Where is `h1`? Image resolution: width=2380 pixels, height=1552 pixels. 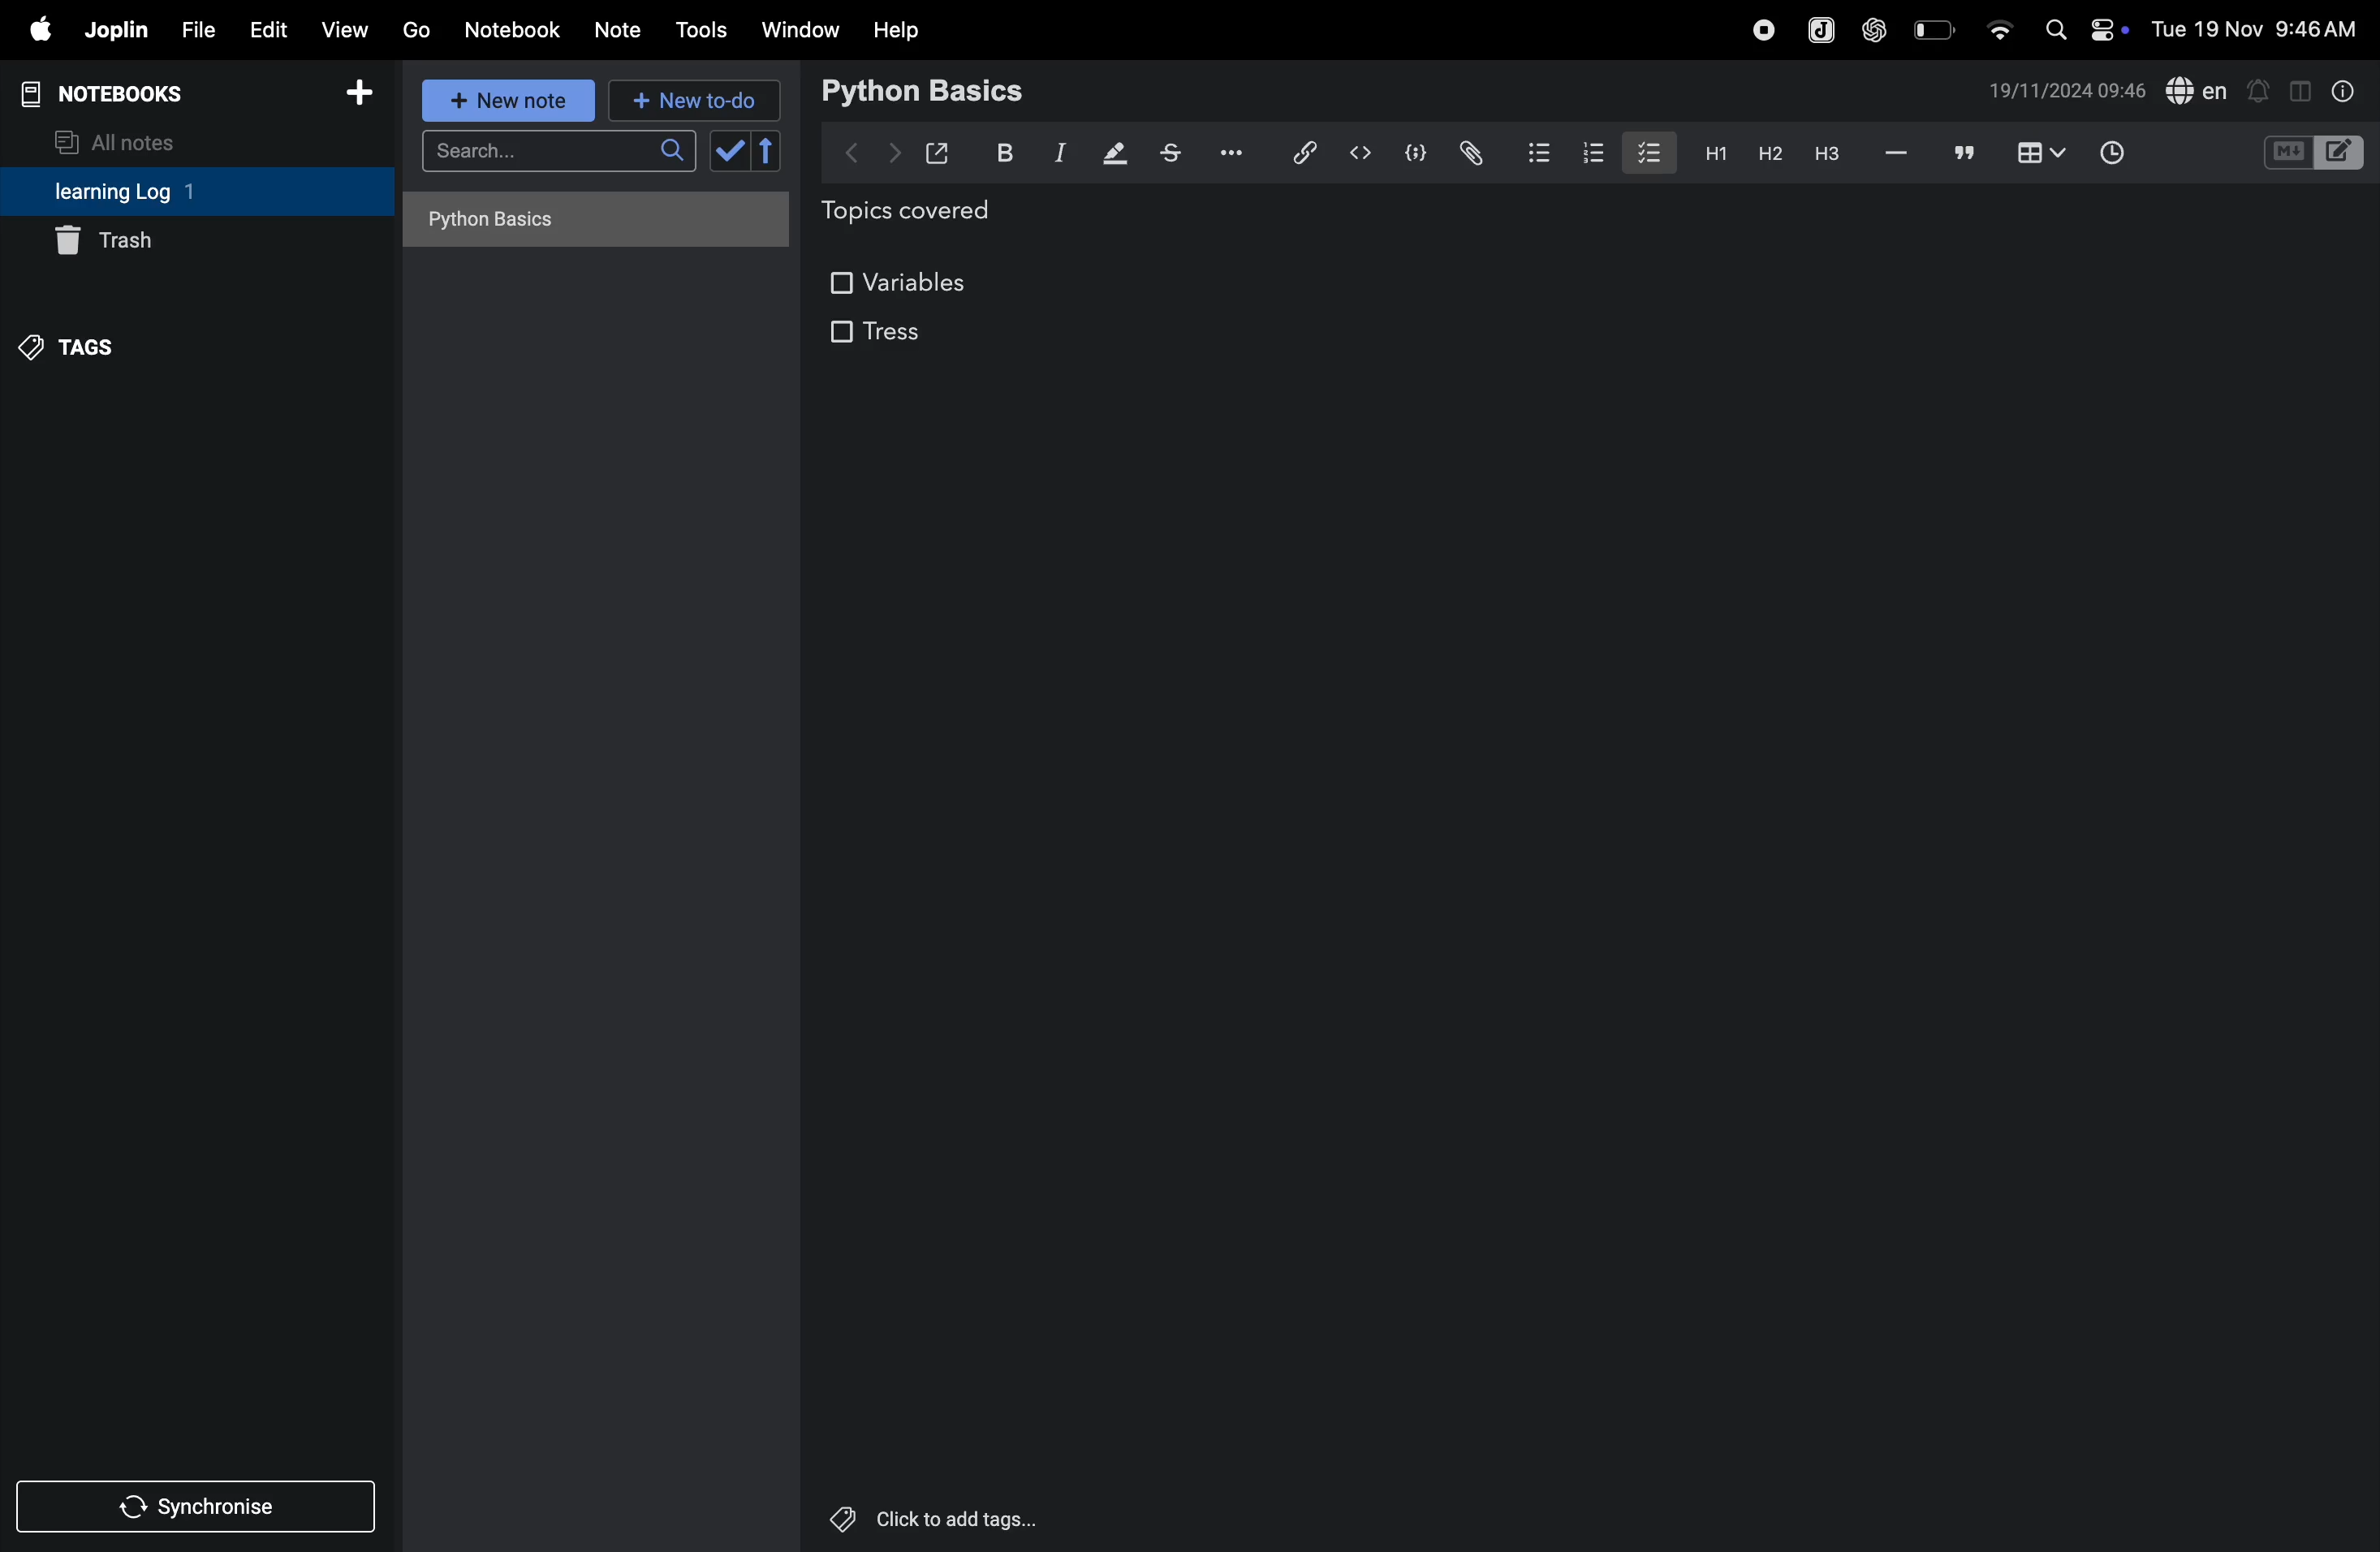 h1 is located at coordinates (1710, 153).